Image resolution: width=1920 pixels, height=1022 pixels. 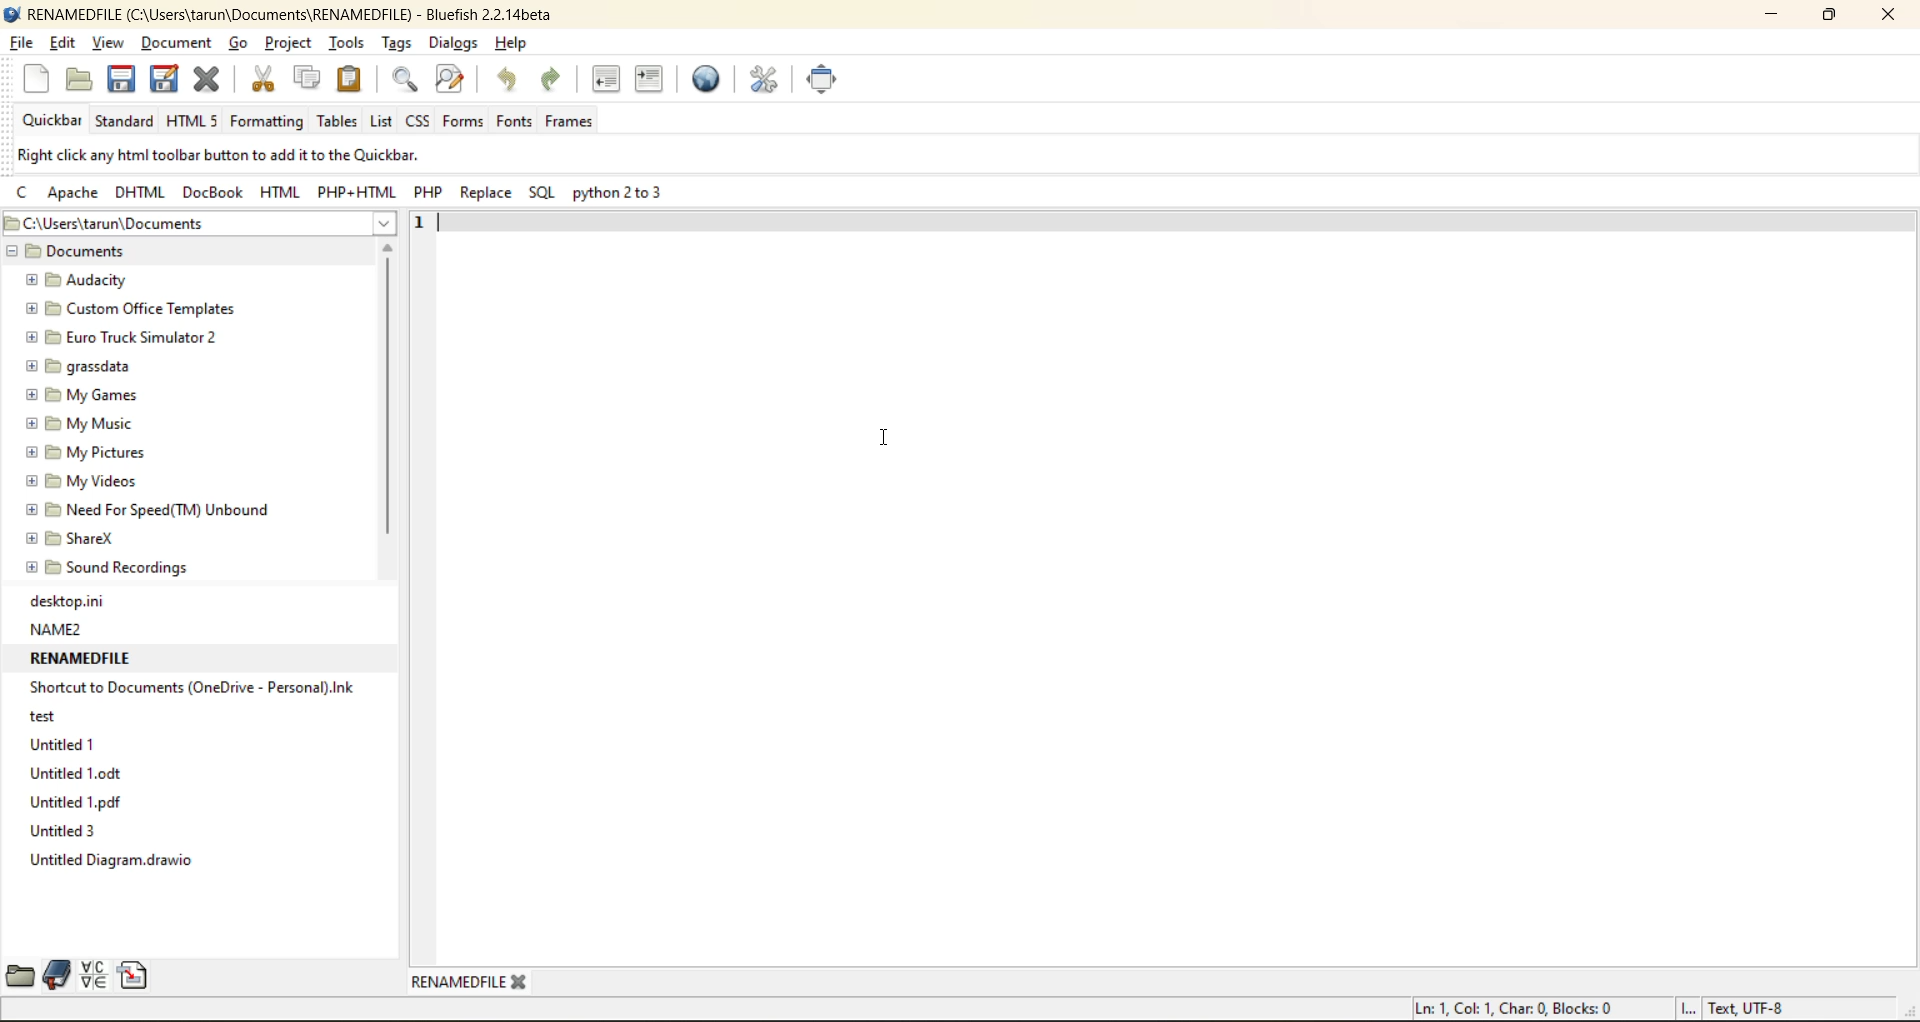 I want to click on Documents, so click(x=76, y=252).